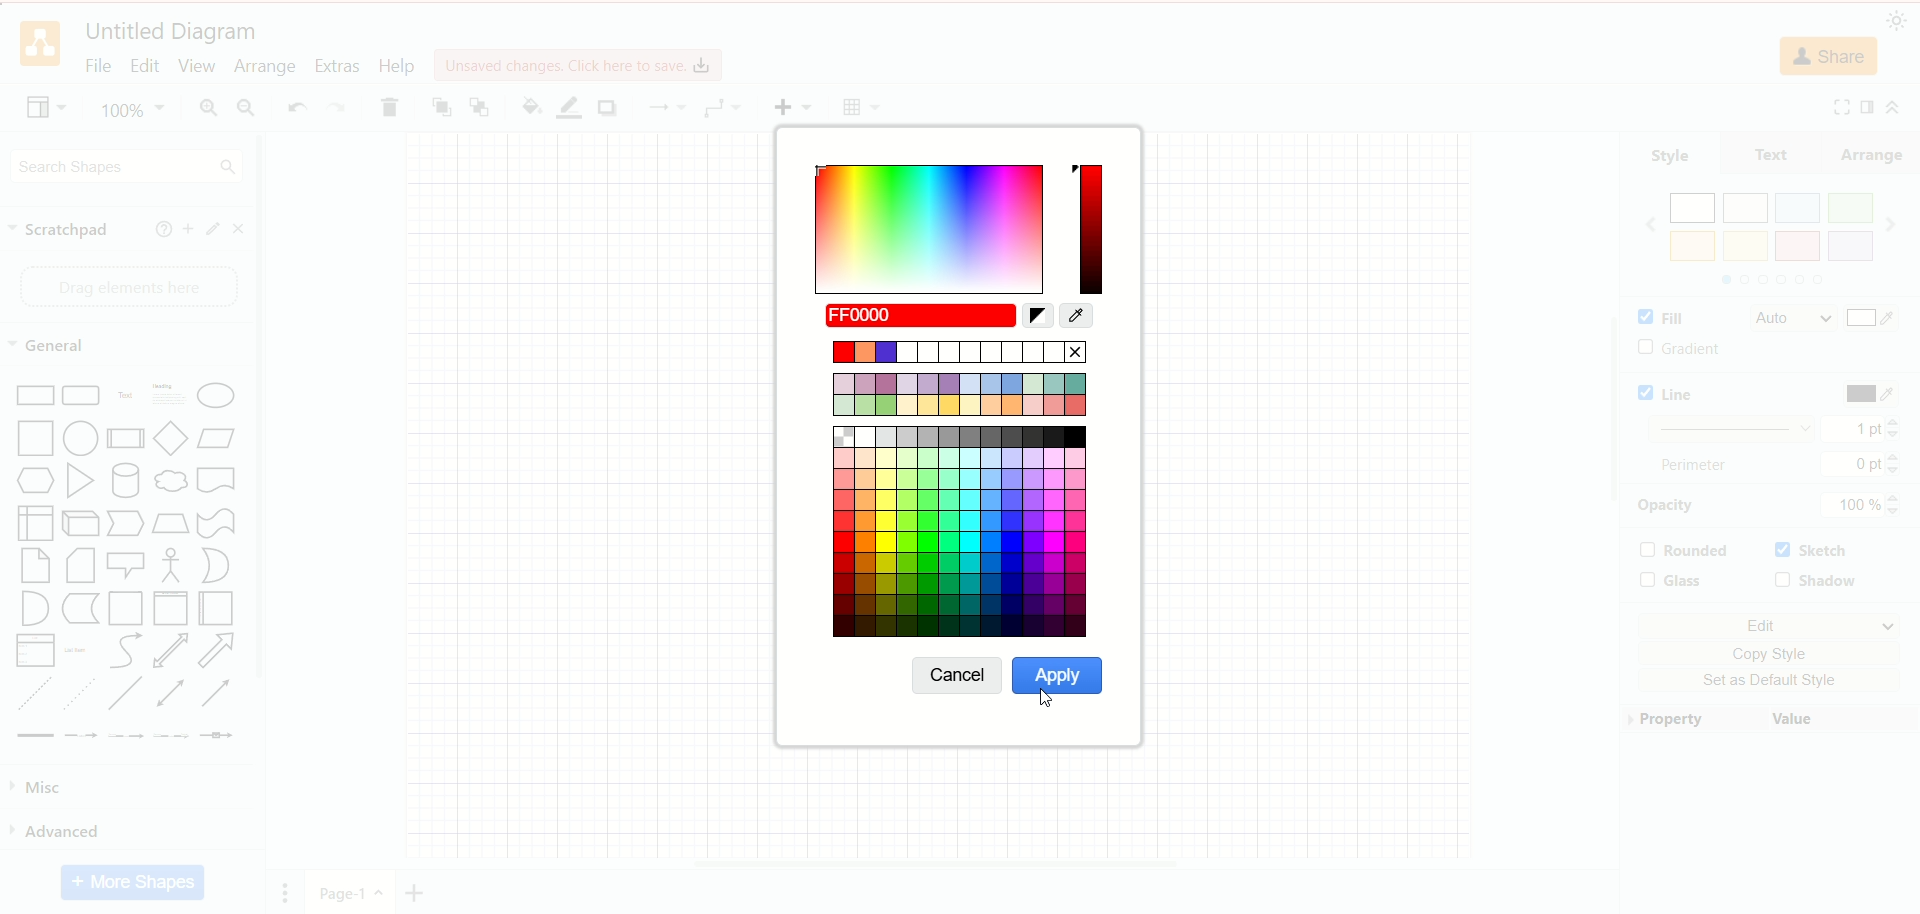 This screenshot has height=914, width=1920. I want to click on cursor, so click(1049, 697).